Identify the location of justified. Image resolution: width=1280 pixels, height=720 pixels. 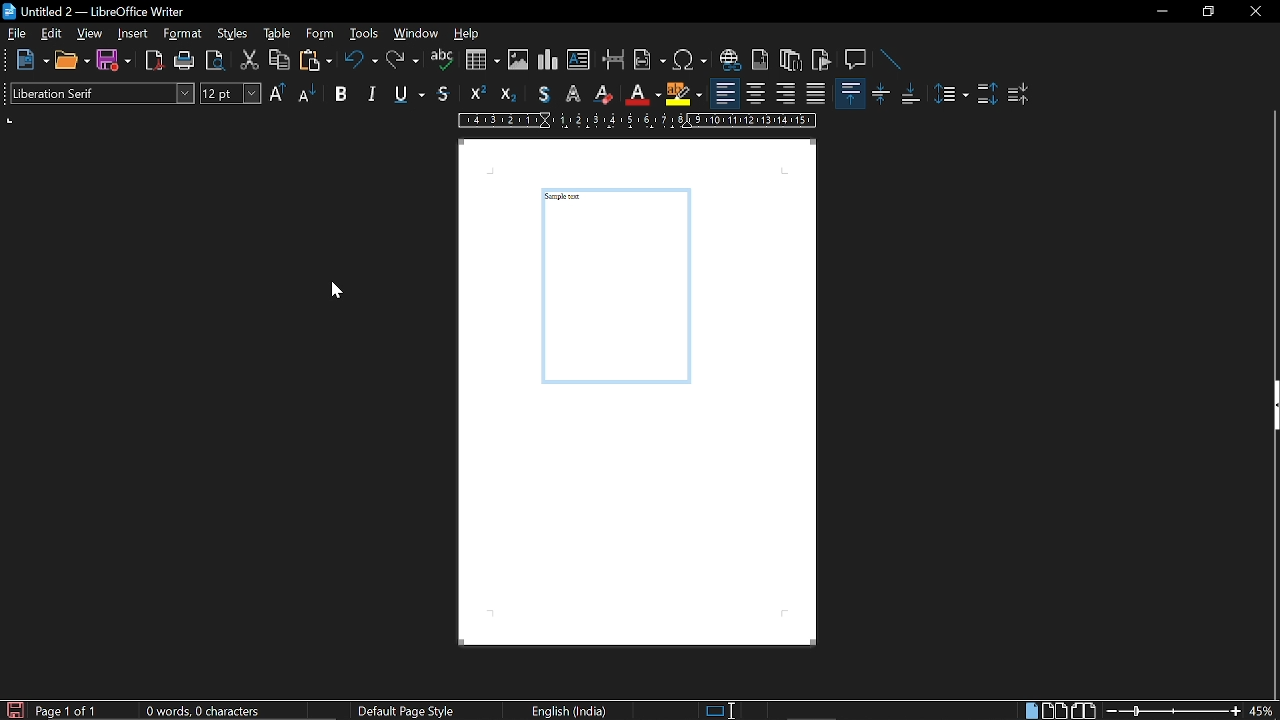
(816, 95).